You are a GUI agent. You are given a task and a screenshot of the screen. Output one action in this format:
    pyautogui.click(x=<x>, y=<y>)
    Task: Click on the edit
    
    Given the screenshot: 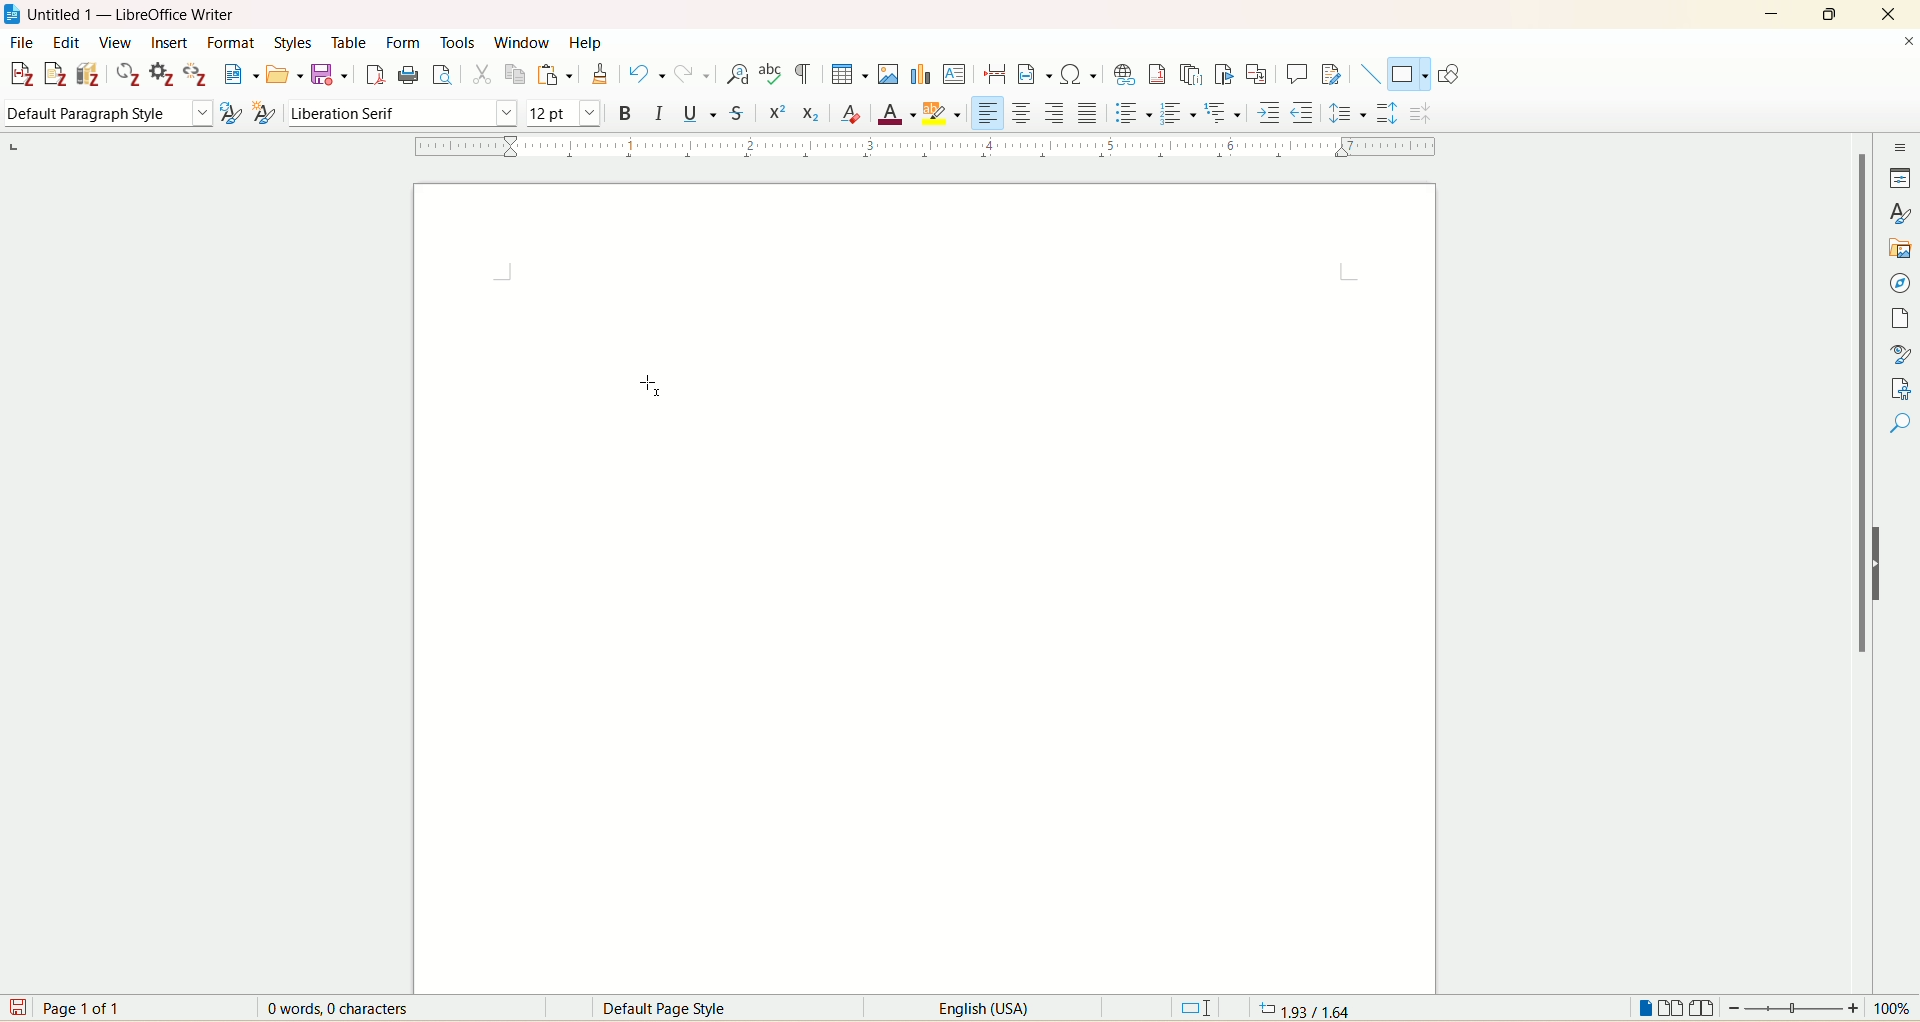 What is the action you would take?
    pyautogui.click(x=64, y=43)
    